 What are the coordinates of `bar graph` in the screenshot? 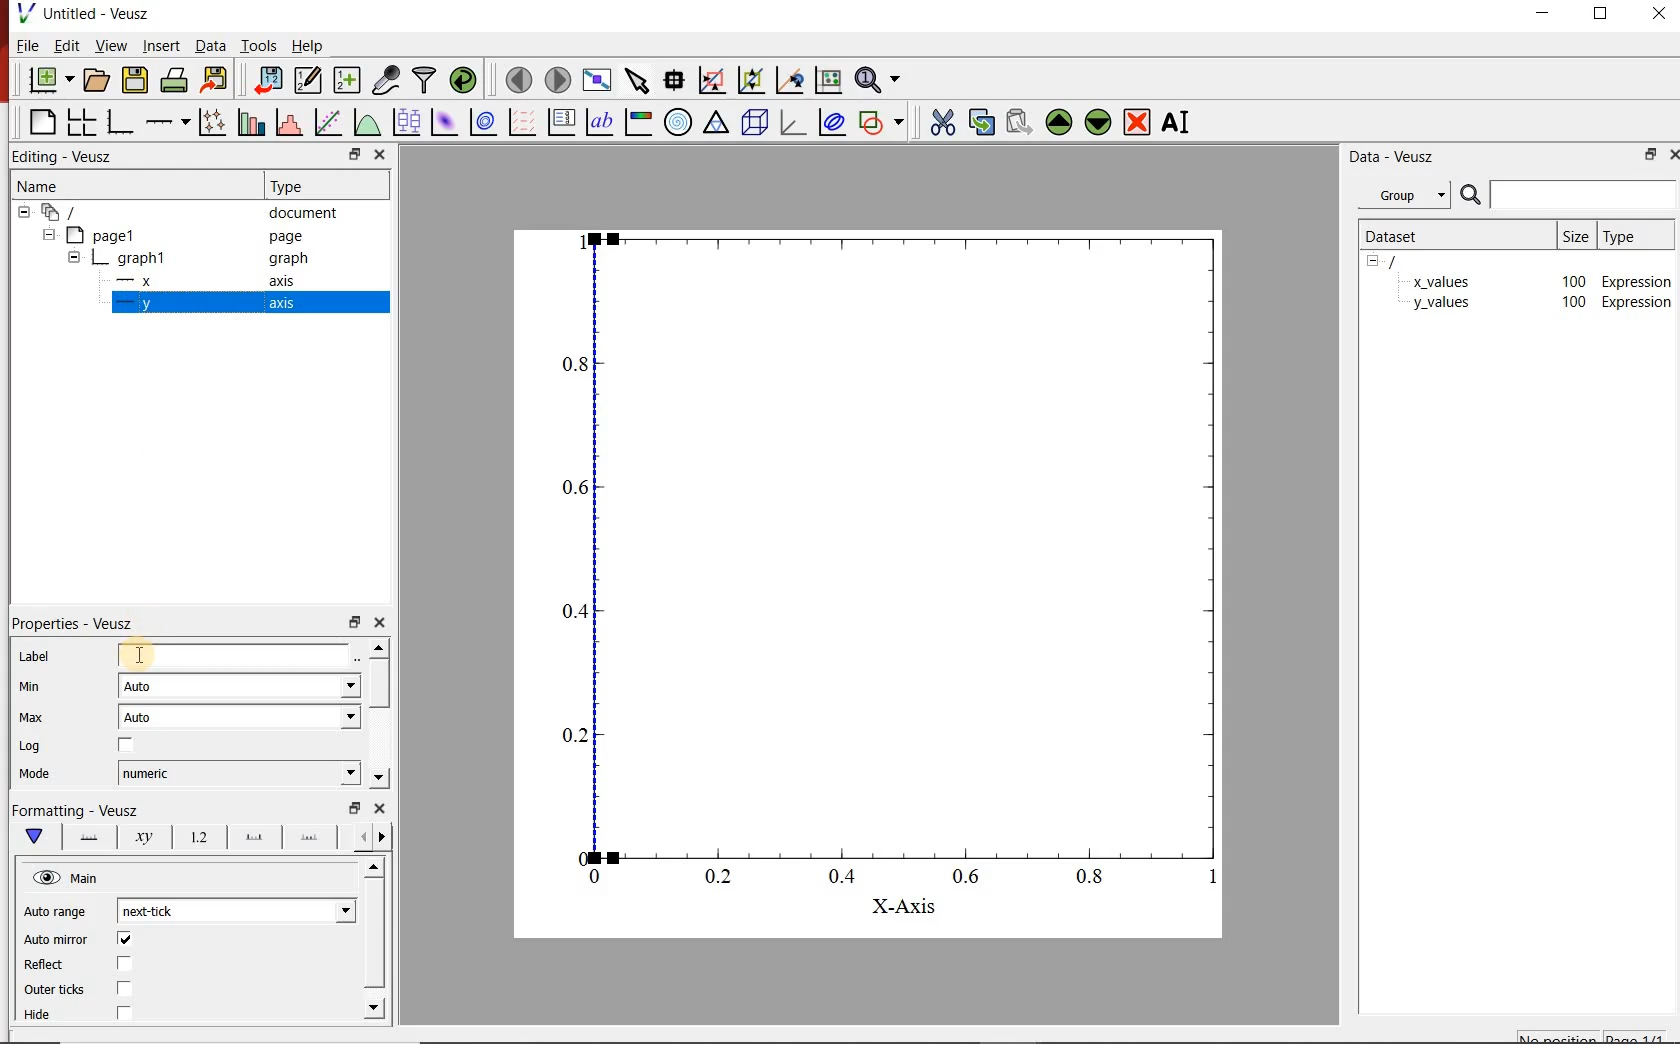 It's located at (120, 124).